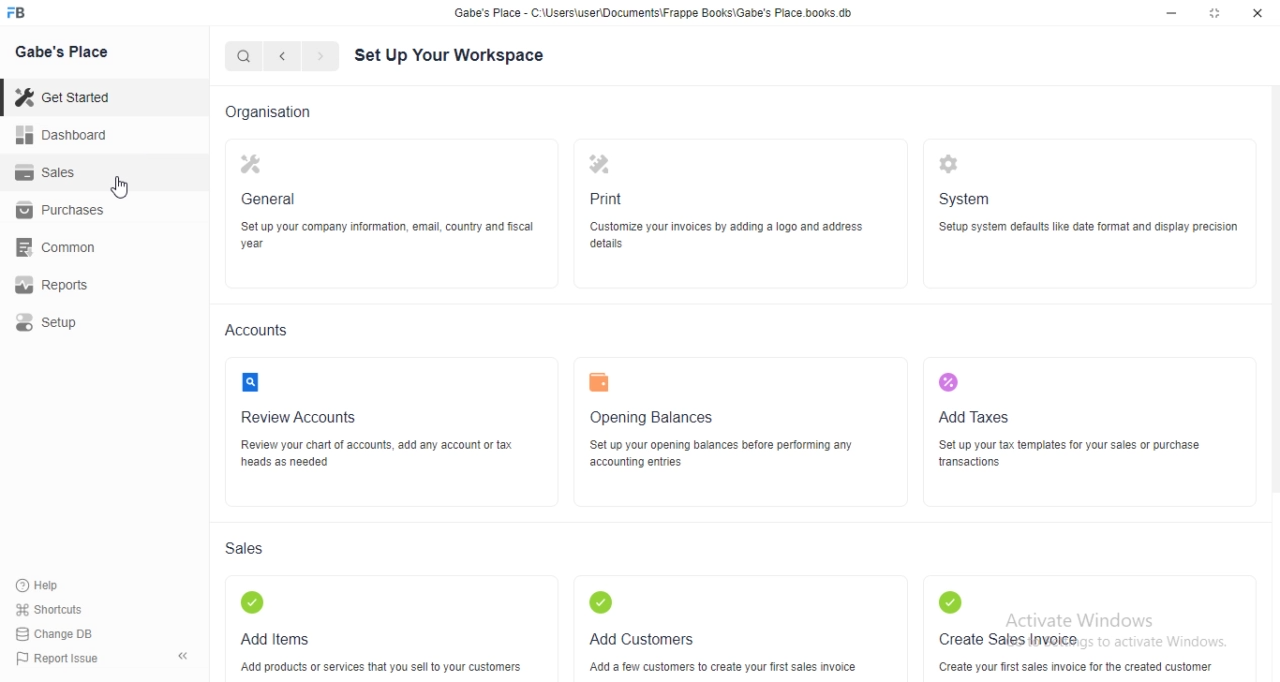  Describe the element at coordinates (387, 234) in the screenshot. I see `Set up your company information, email, country and fiscal
year` at that location.